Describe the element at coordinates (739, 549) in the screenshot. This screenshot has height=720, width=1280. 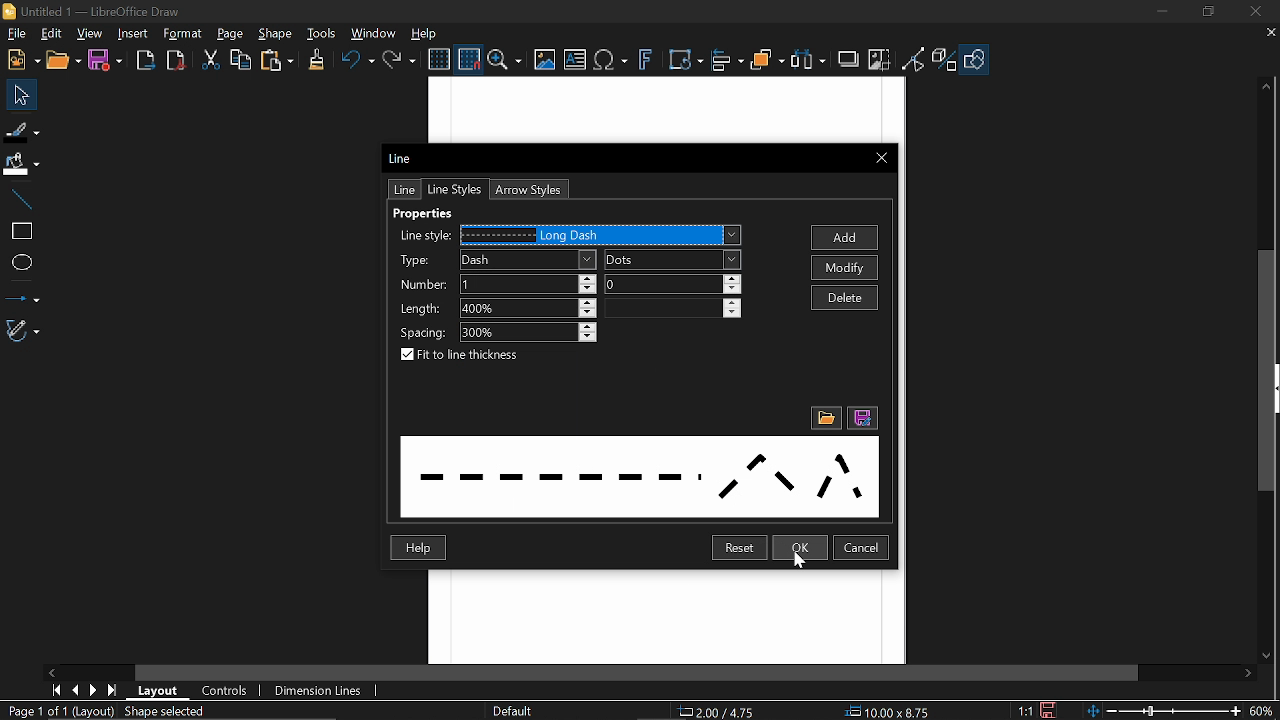
I see `Reset` at that location.